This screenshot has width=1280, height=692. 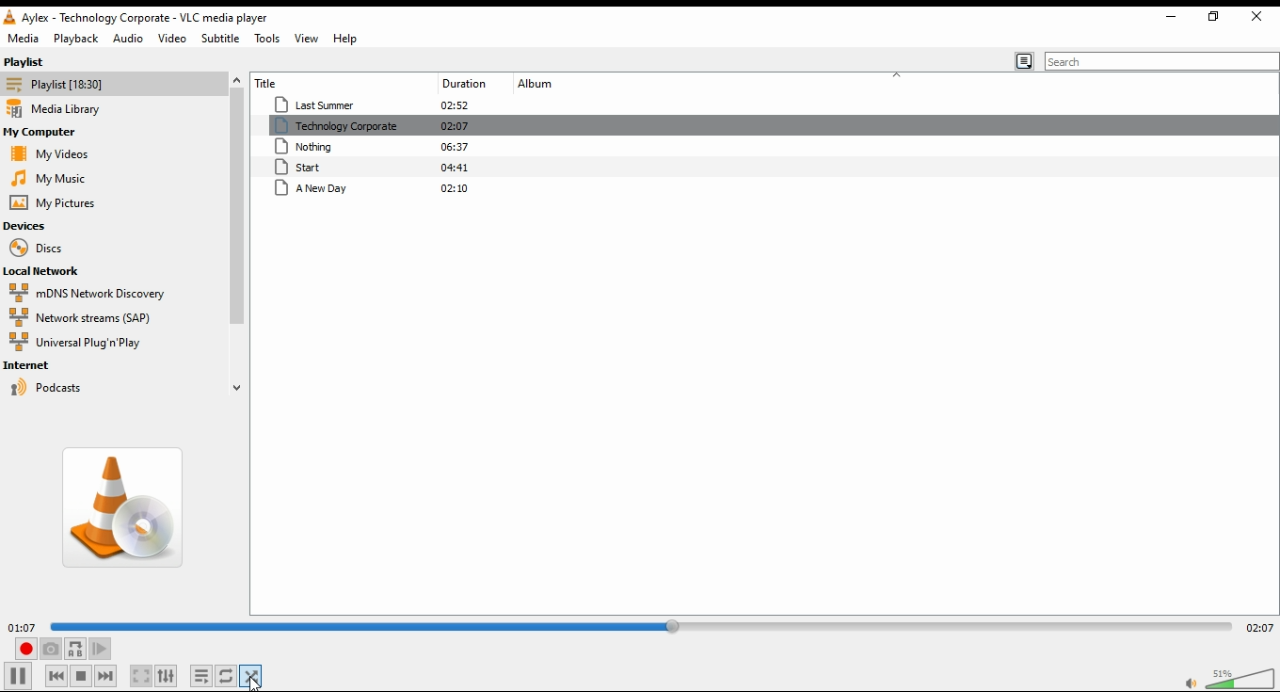 What do you see at coordinates (48, 154) in the screenshot?
I see `my videos` at bounding box center [48, 154].